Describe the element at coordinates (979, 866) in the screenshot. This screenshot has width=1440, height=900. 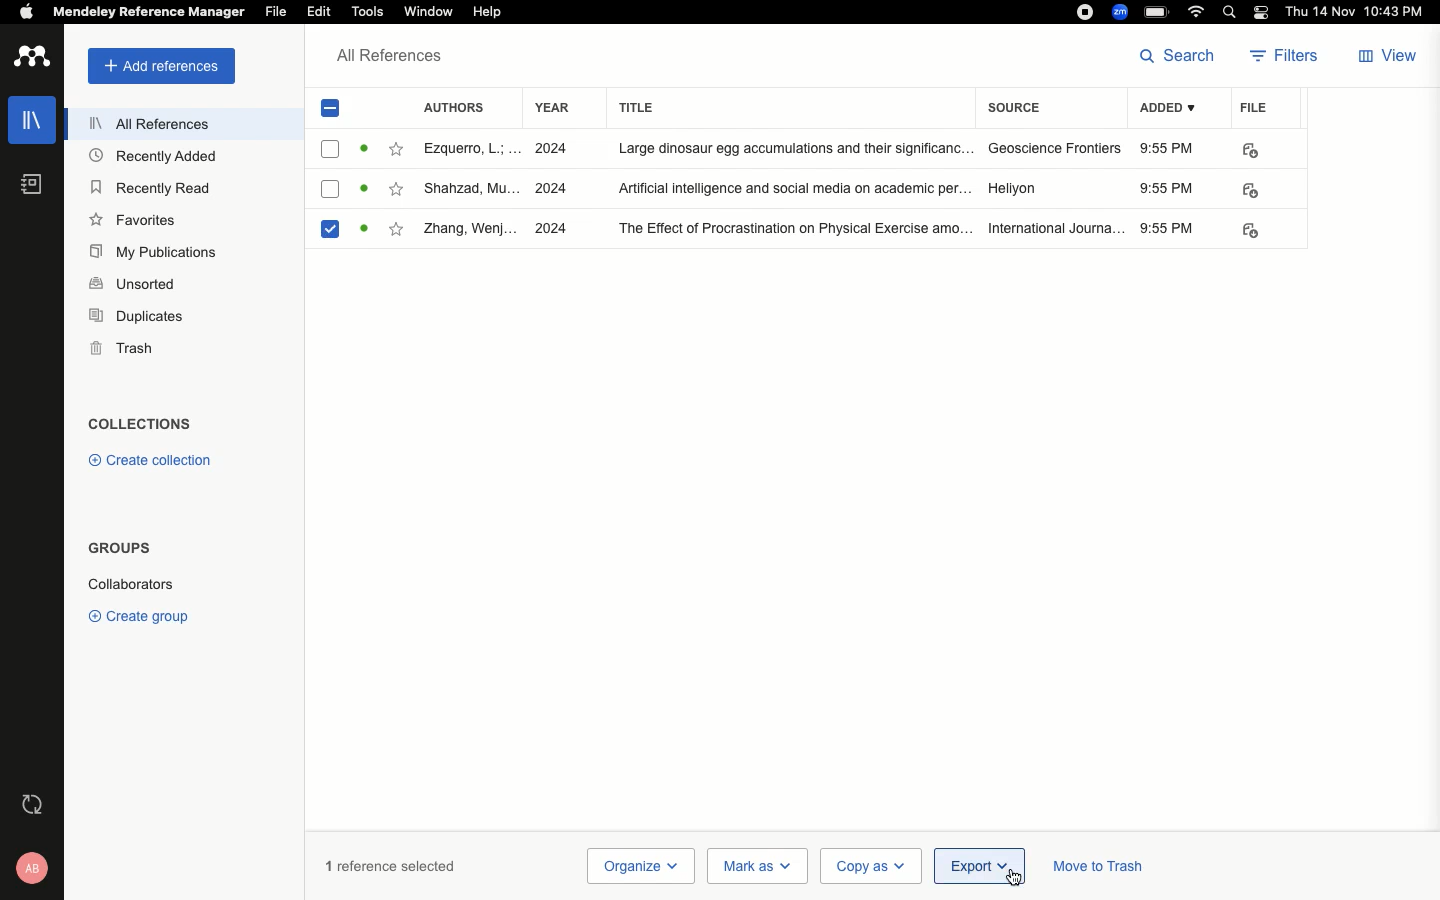
I see `Export` at that location.